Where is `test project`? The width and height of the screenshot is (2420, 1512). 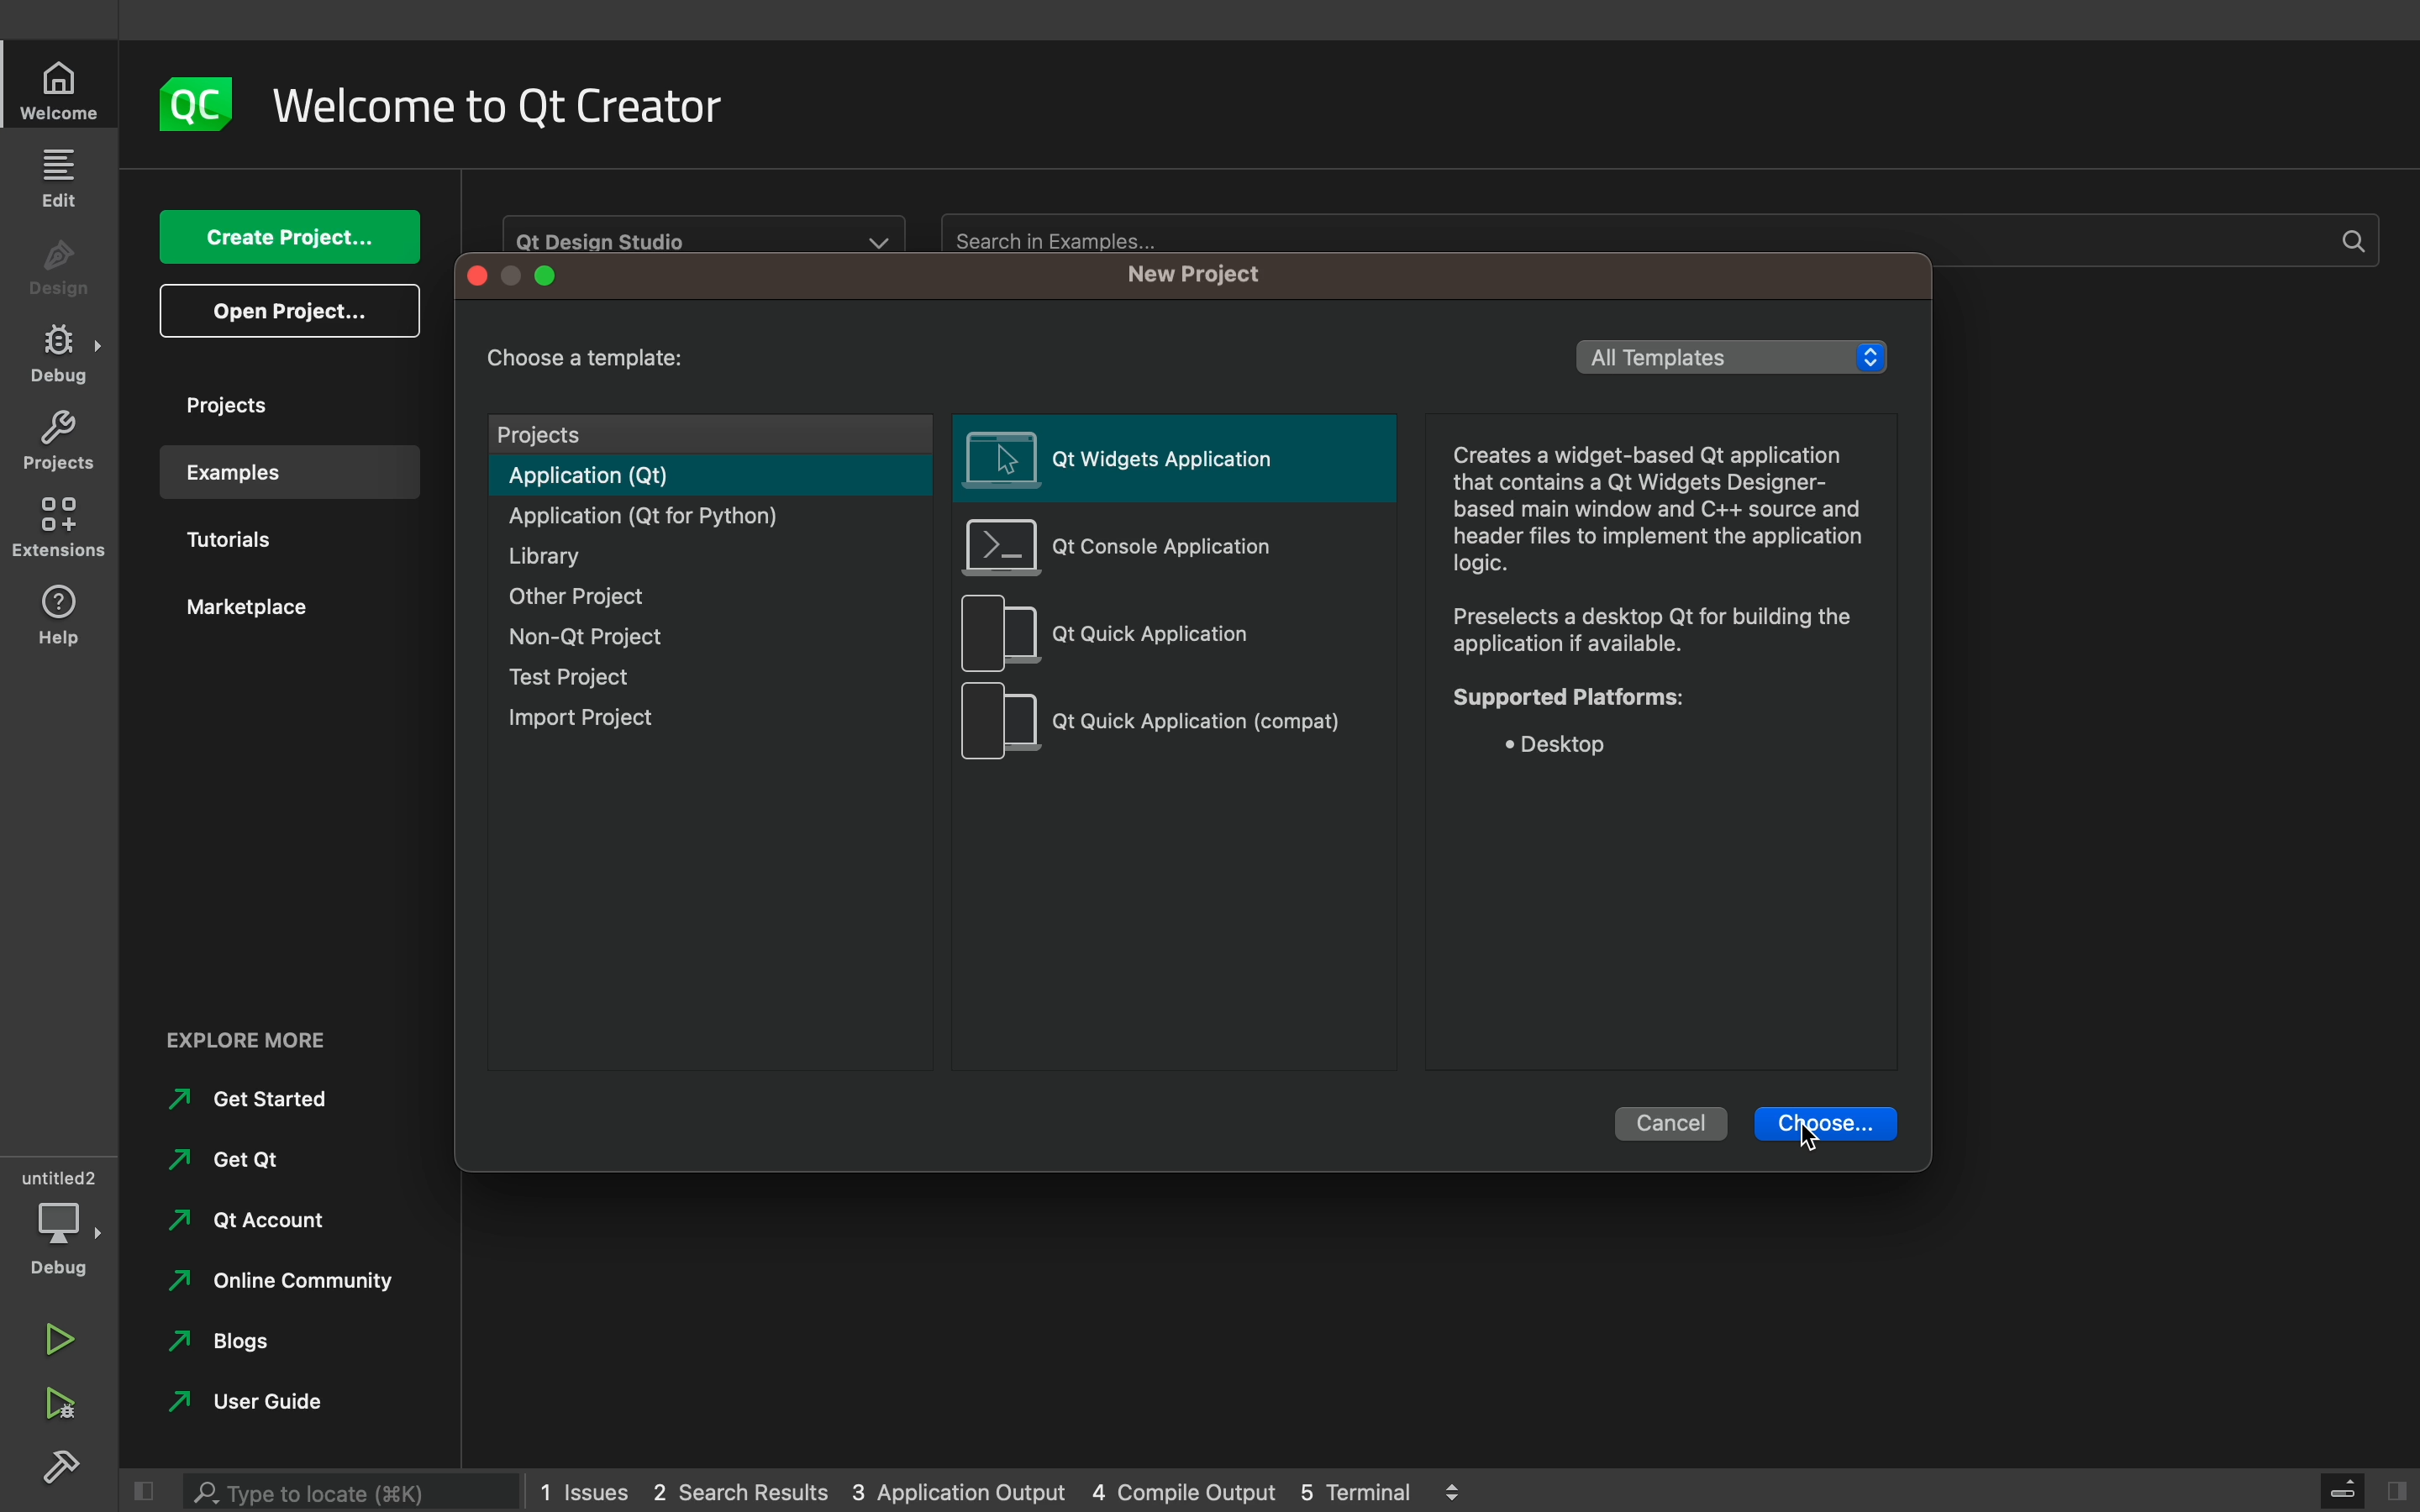
test project is located at coordinates (699, 672).